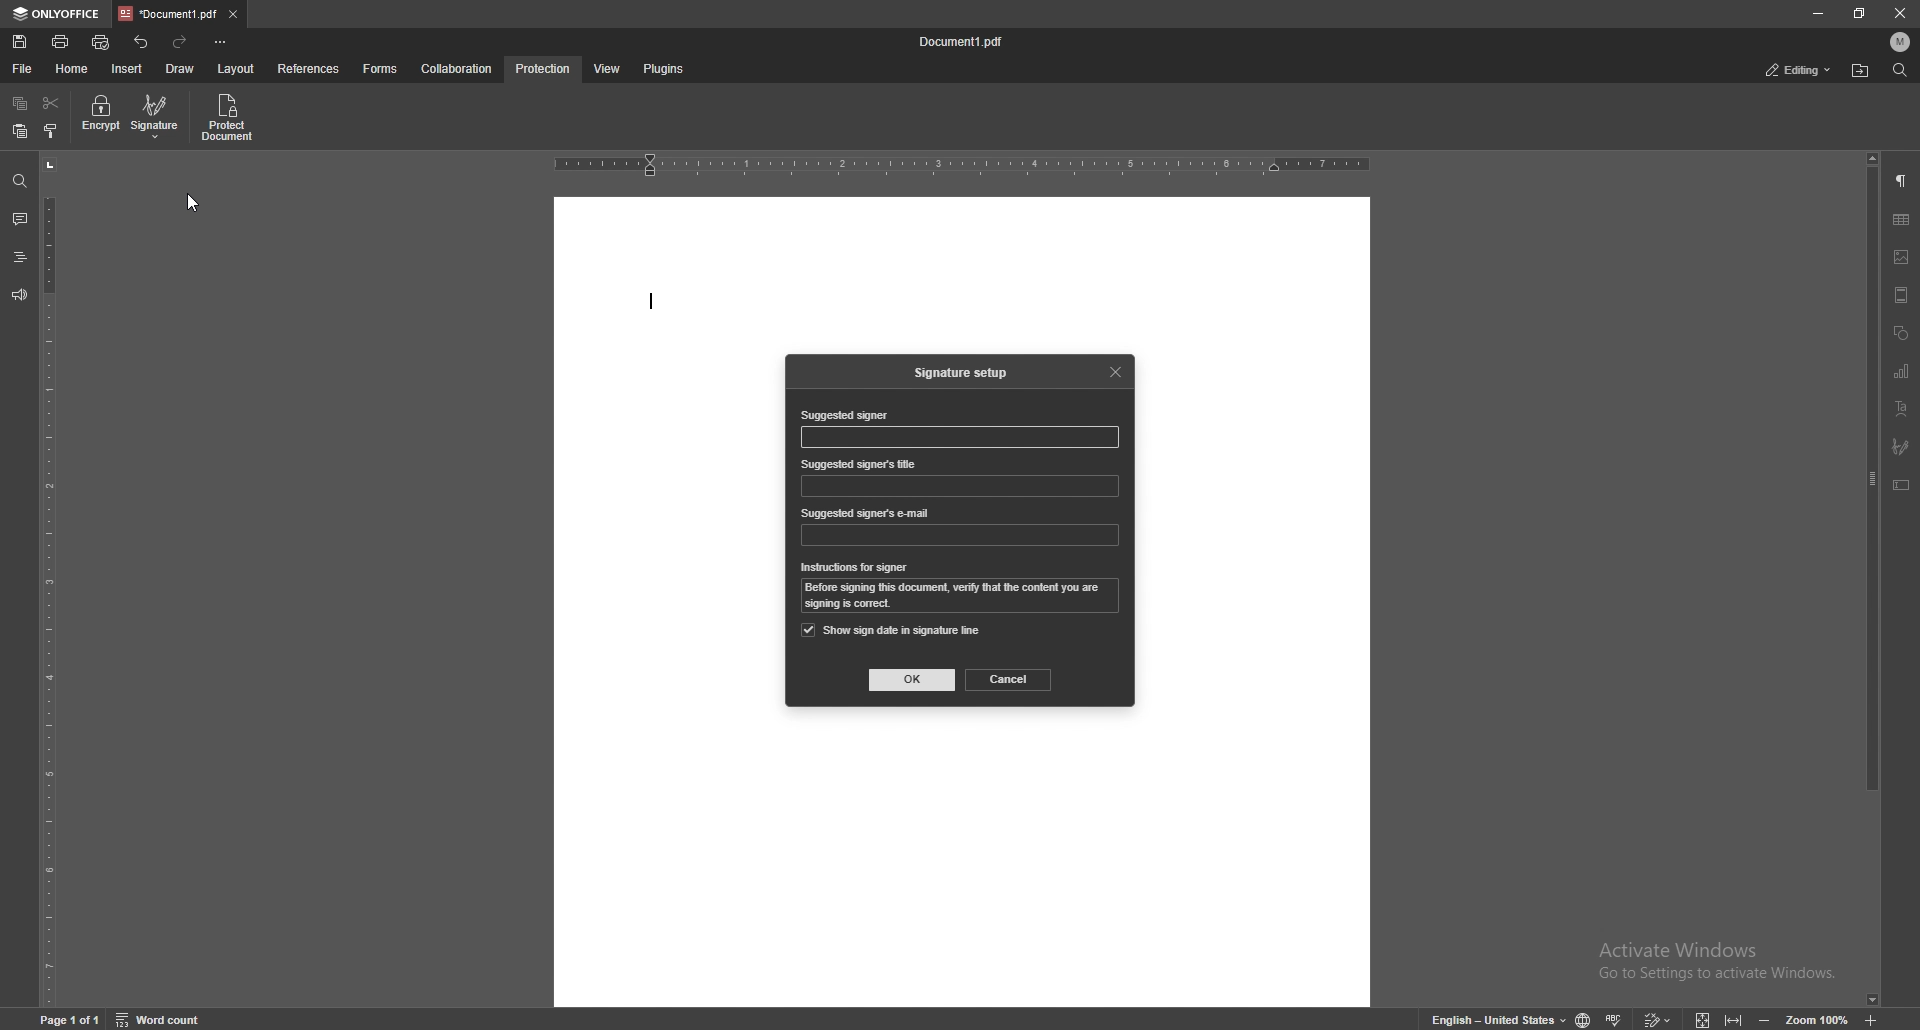 This screenshot has width=1920, height=1030. I want to click on locate file, so click(1860, 72).